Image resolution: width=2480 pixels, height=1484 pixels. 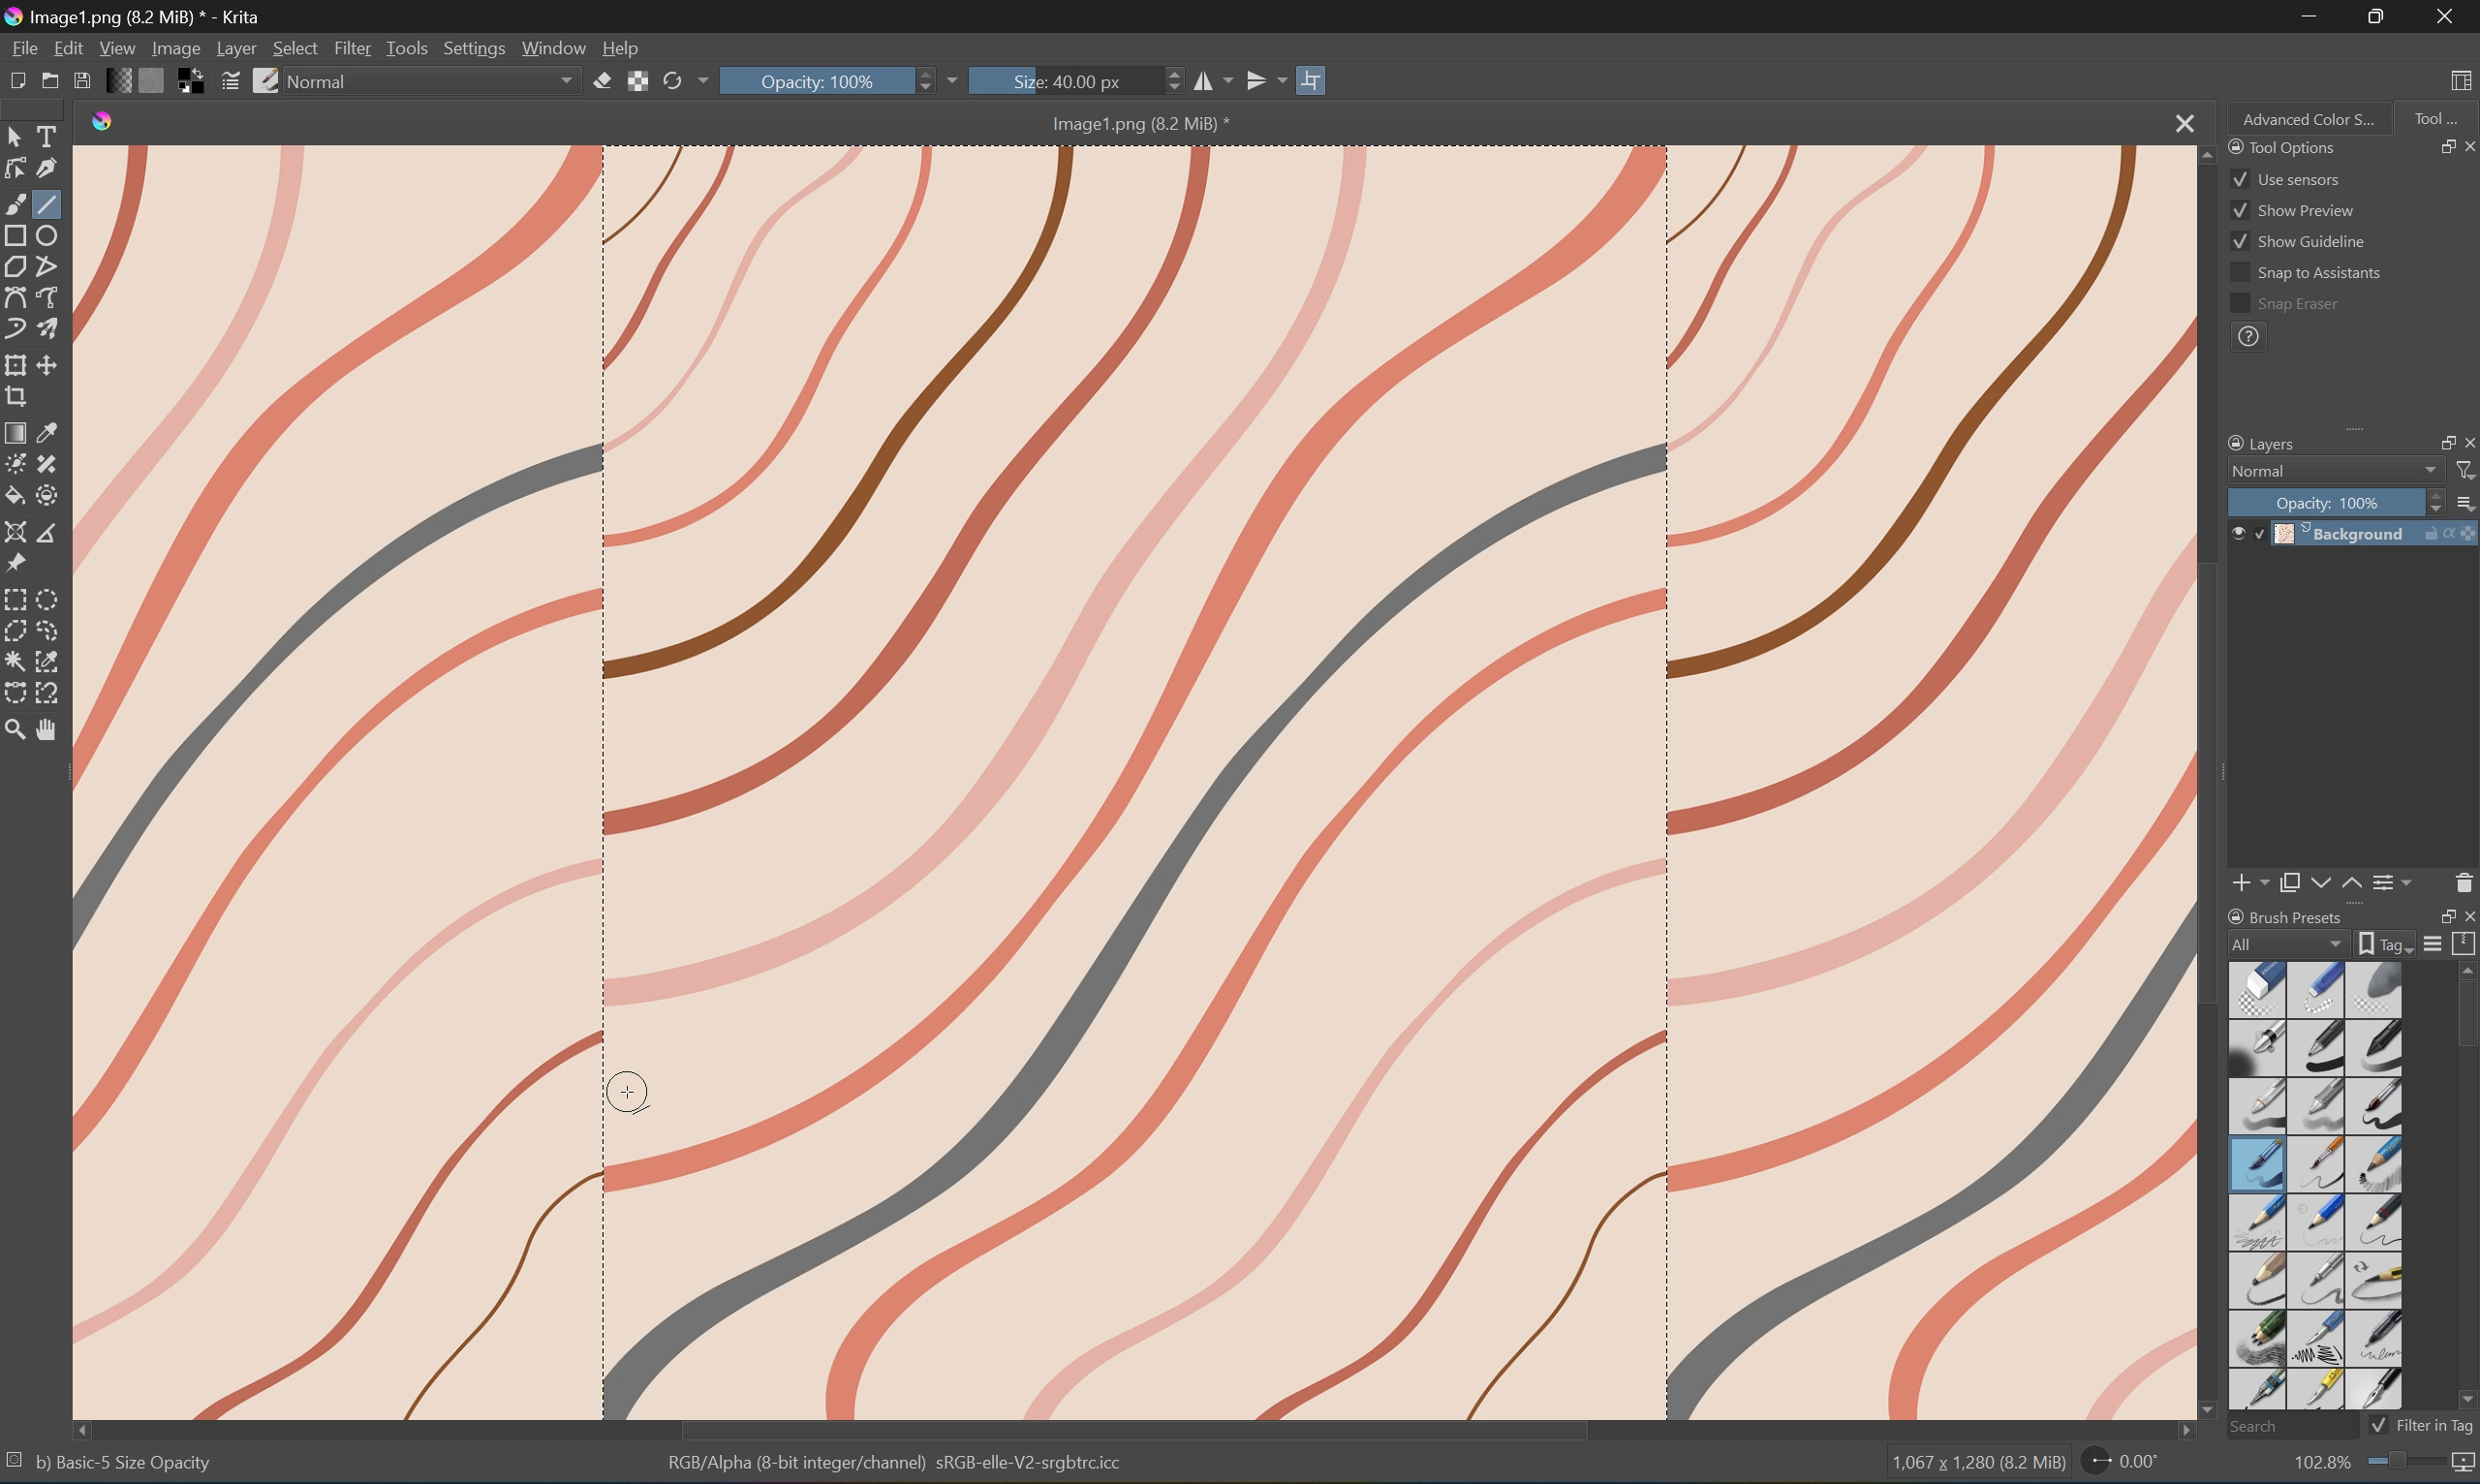 I want to click on Size: 40.00px, so click(x=1063, y=81).